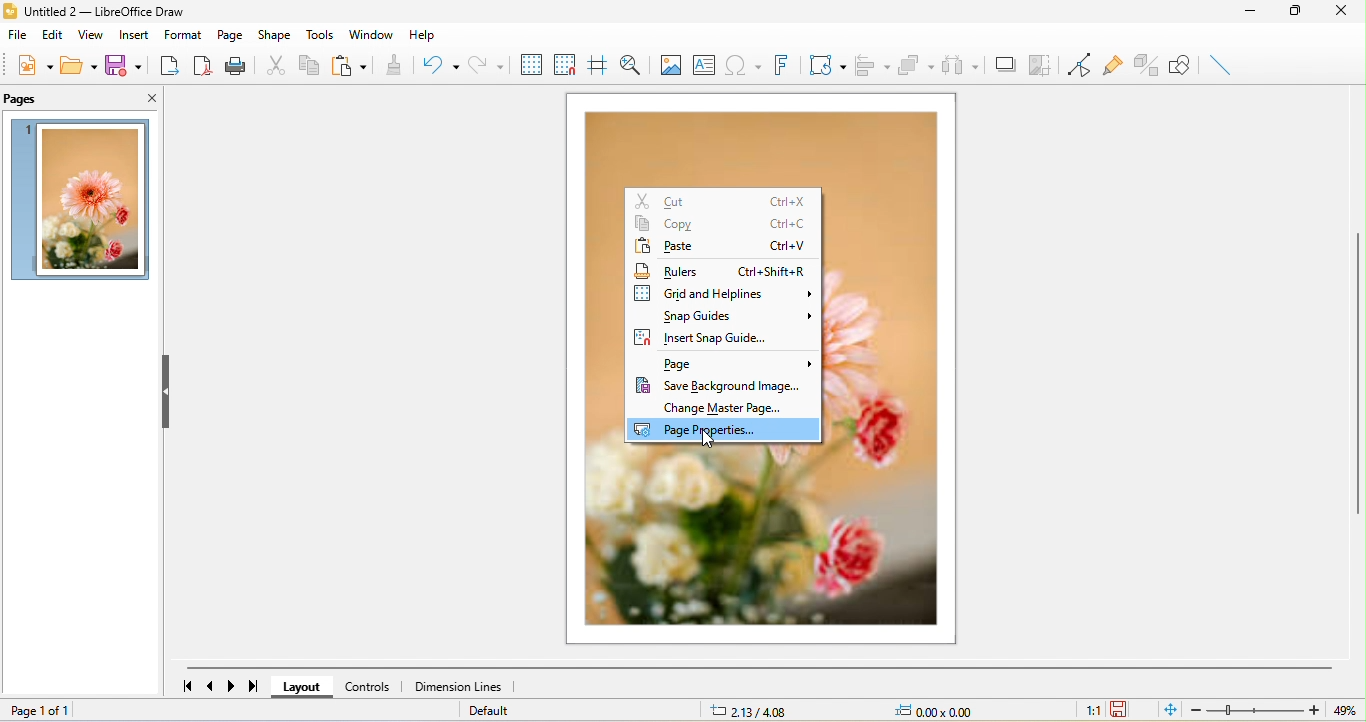 The width and height of the screenshot is (1366, 722). I want to click on maximize, so click(1305, 13).